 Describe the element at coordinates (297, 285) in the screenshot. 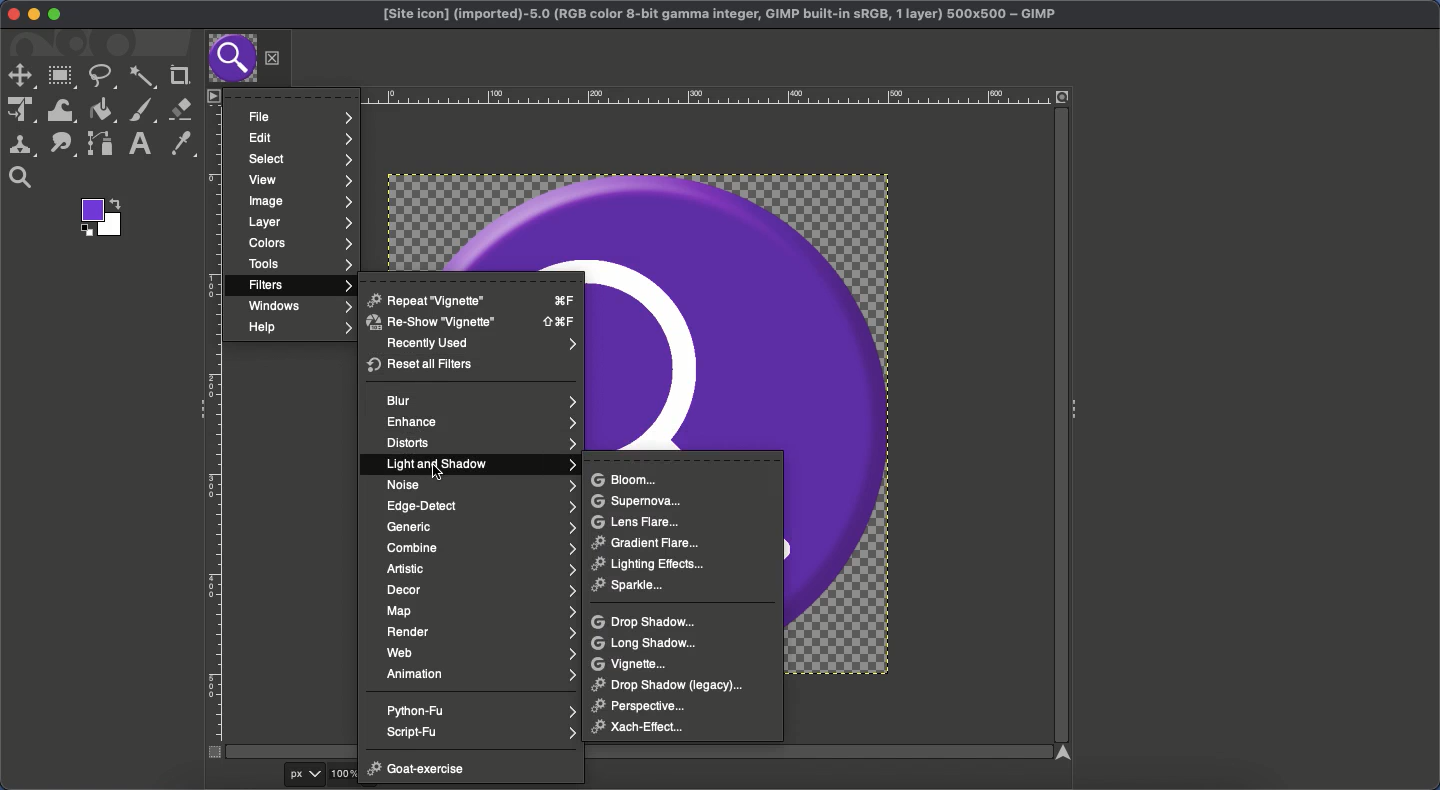

I see `Filters` at that location.